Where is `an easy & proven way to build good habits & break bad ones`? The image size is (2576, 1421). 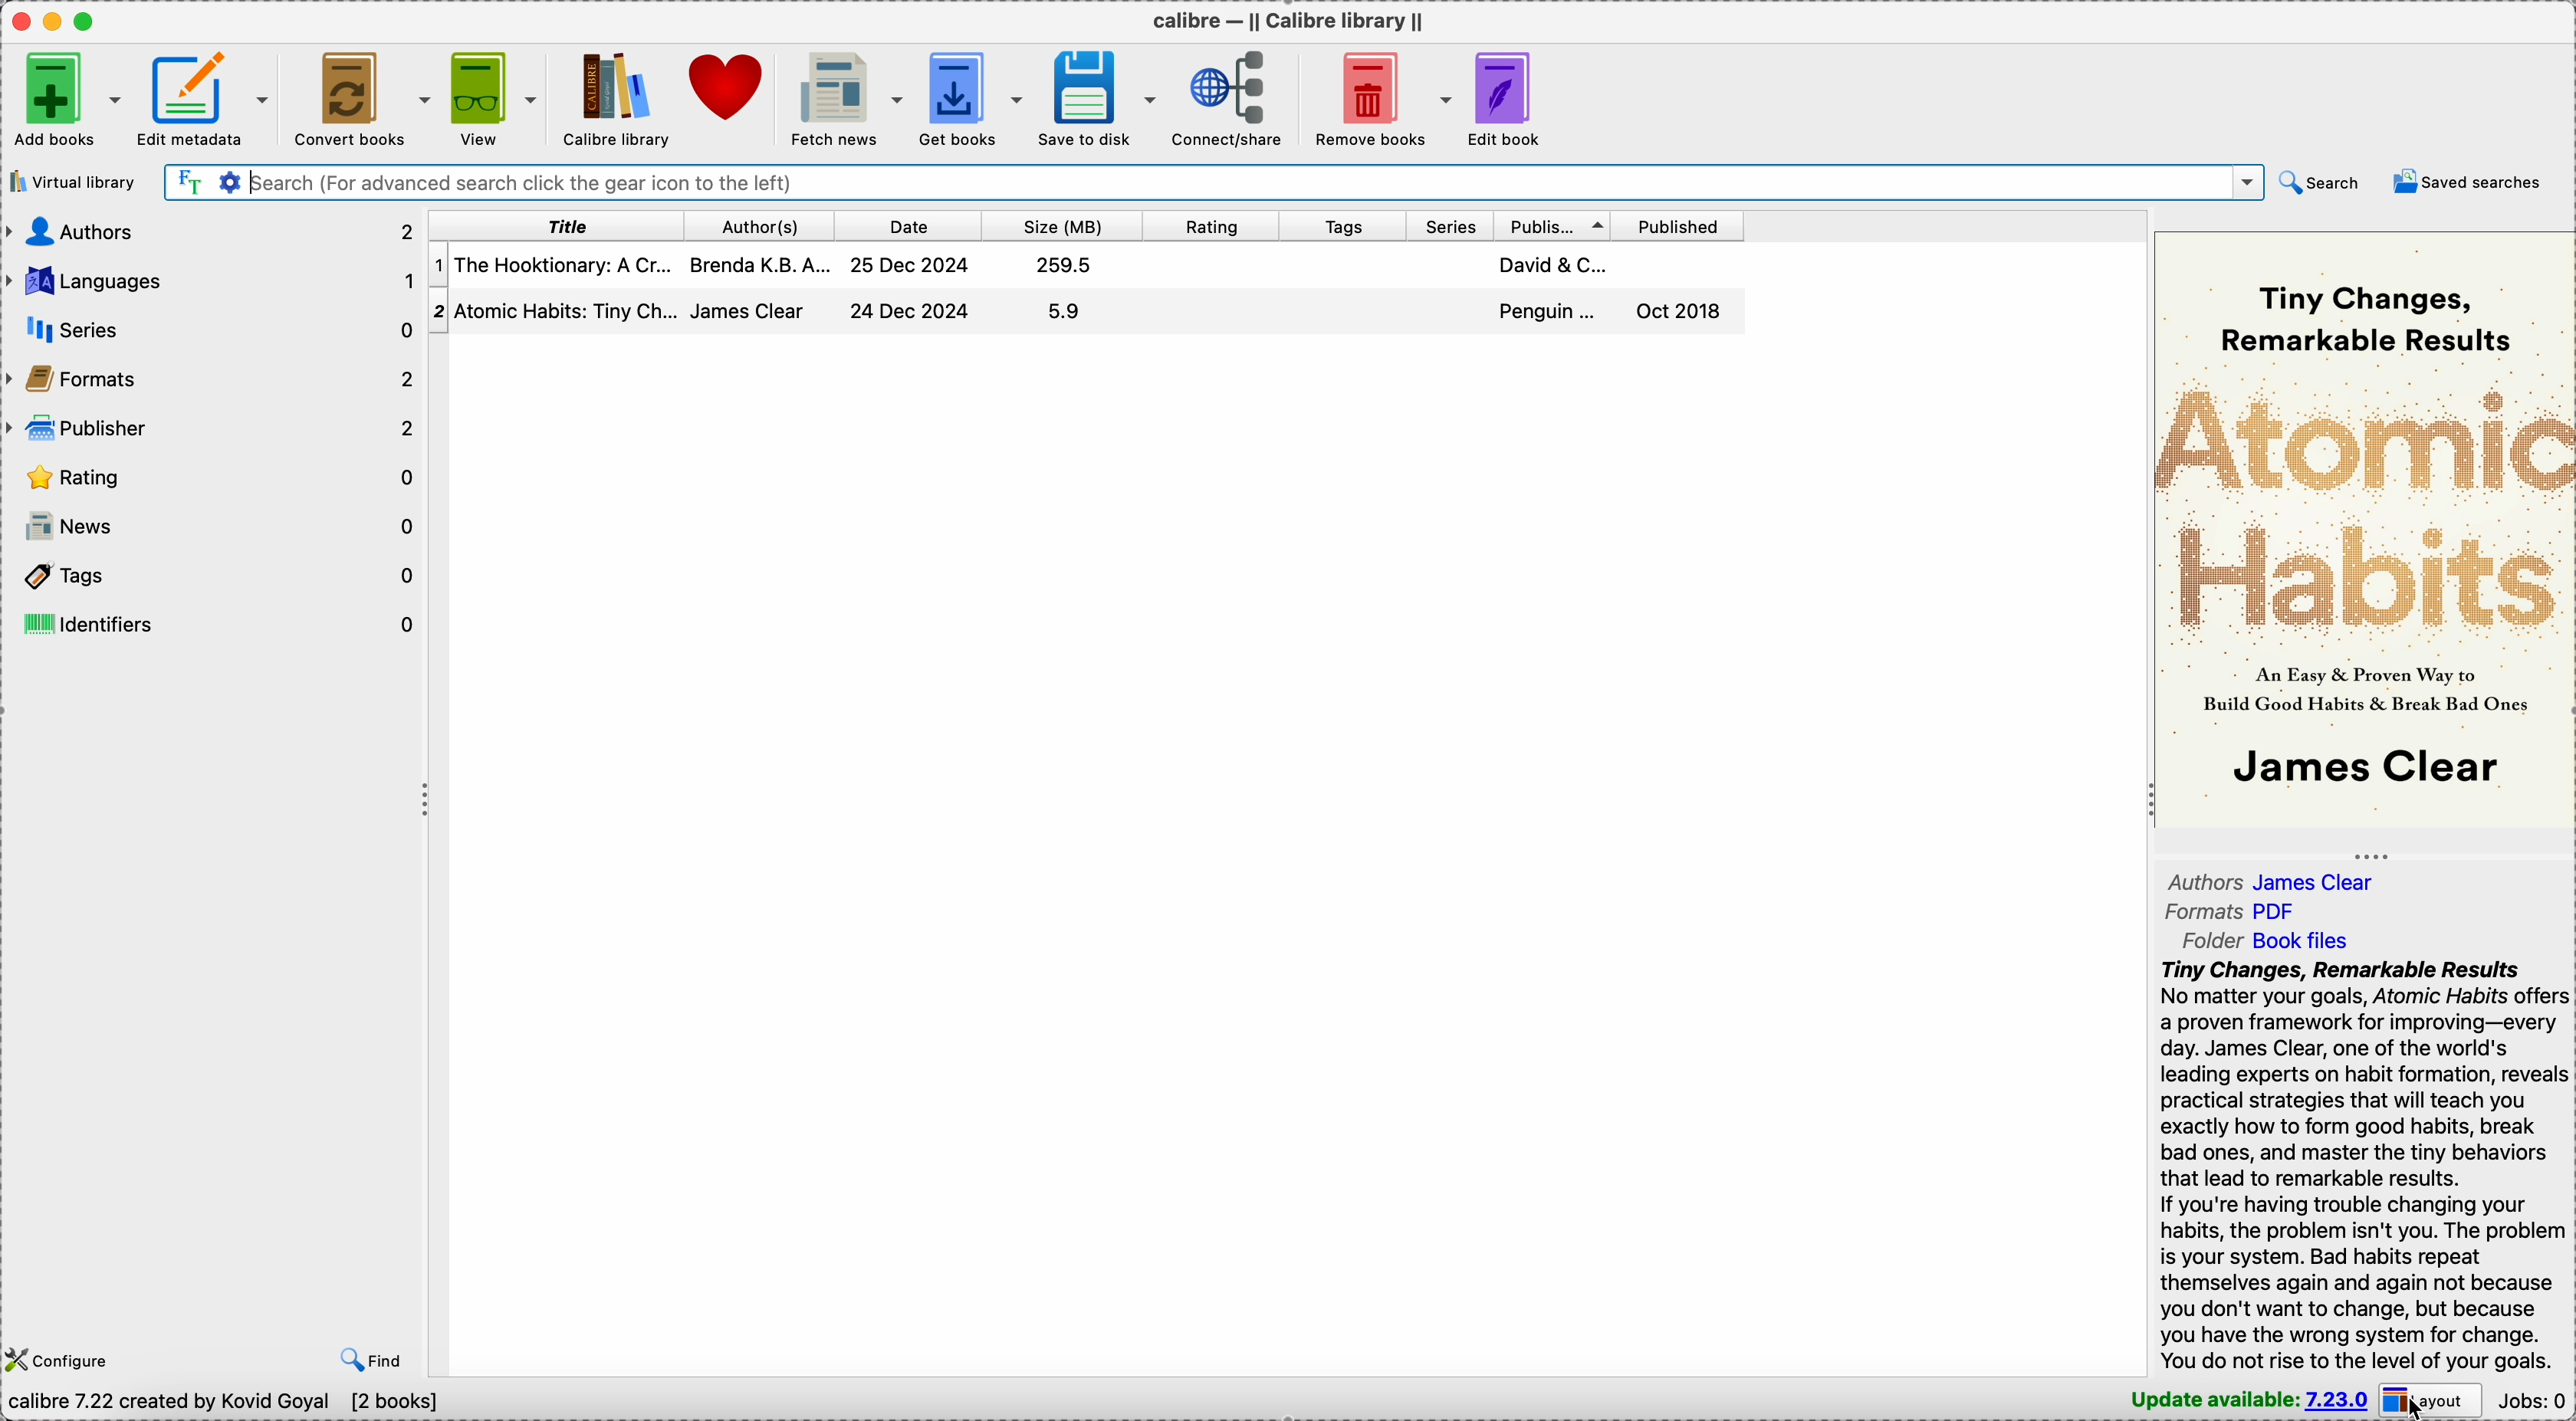
an easy & proven way to build good habits & break bad ones is located at coordinates (2366, 689).